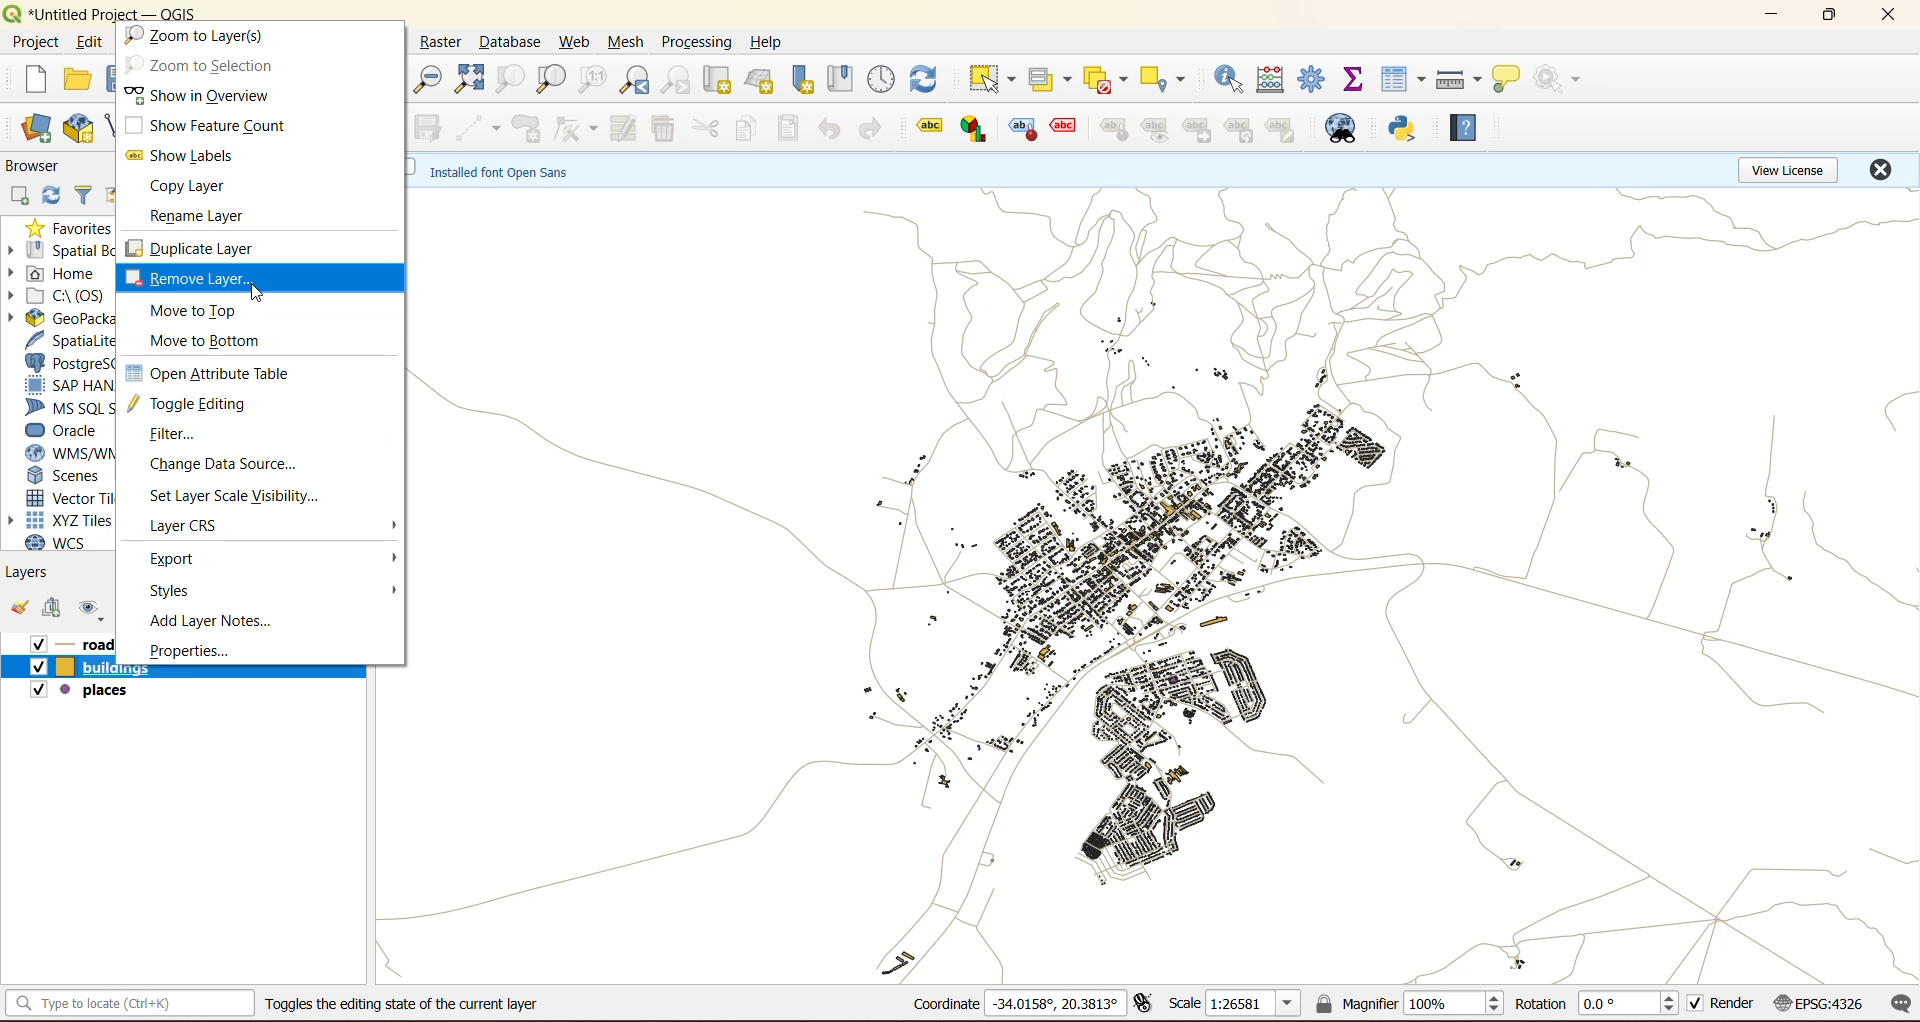  What do you see at coordinates (1897, 1002) in the screenshot?
I see `log messages` at bounding box center [1897, 1002].